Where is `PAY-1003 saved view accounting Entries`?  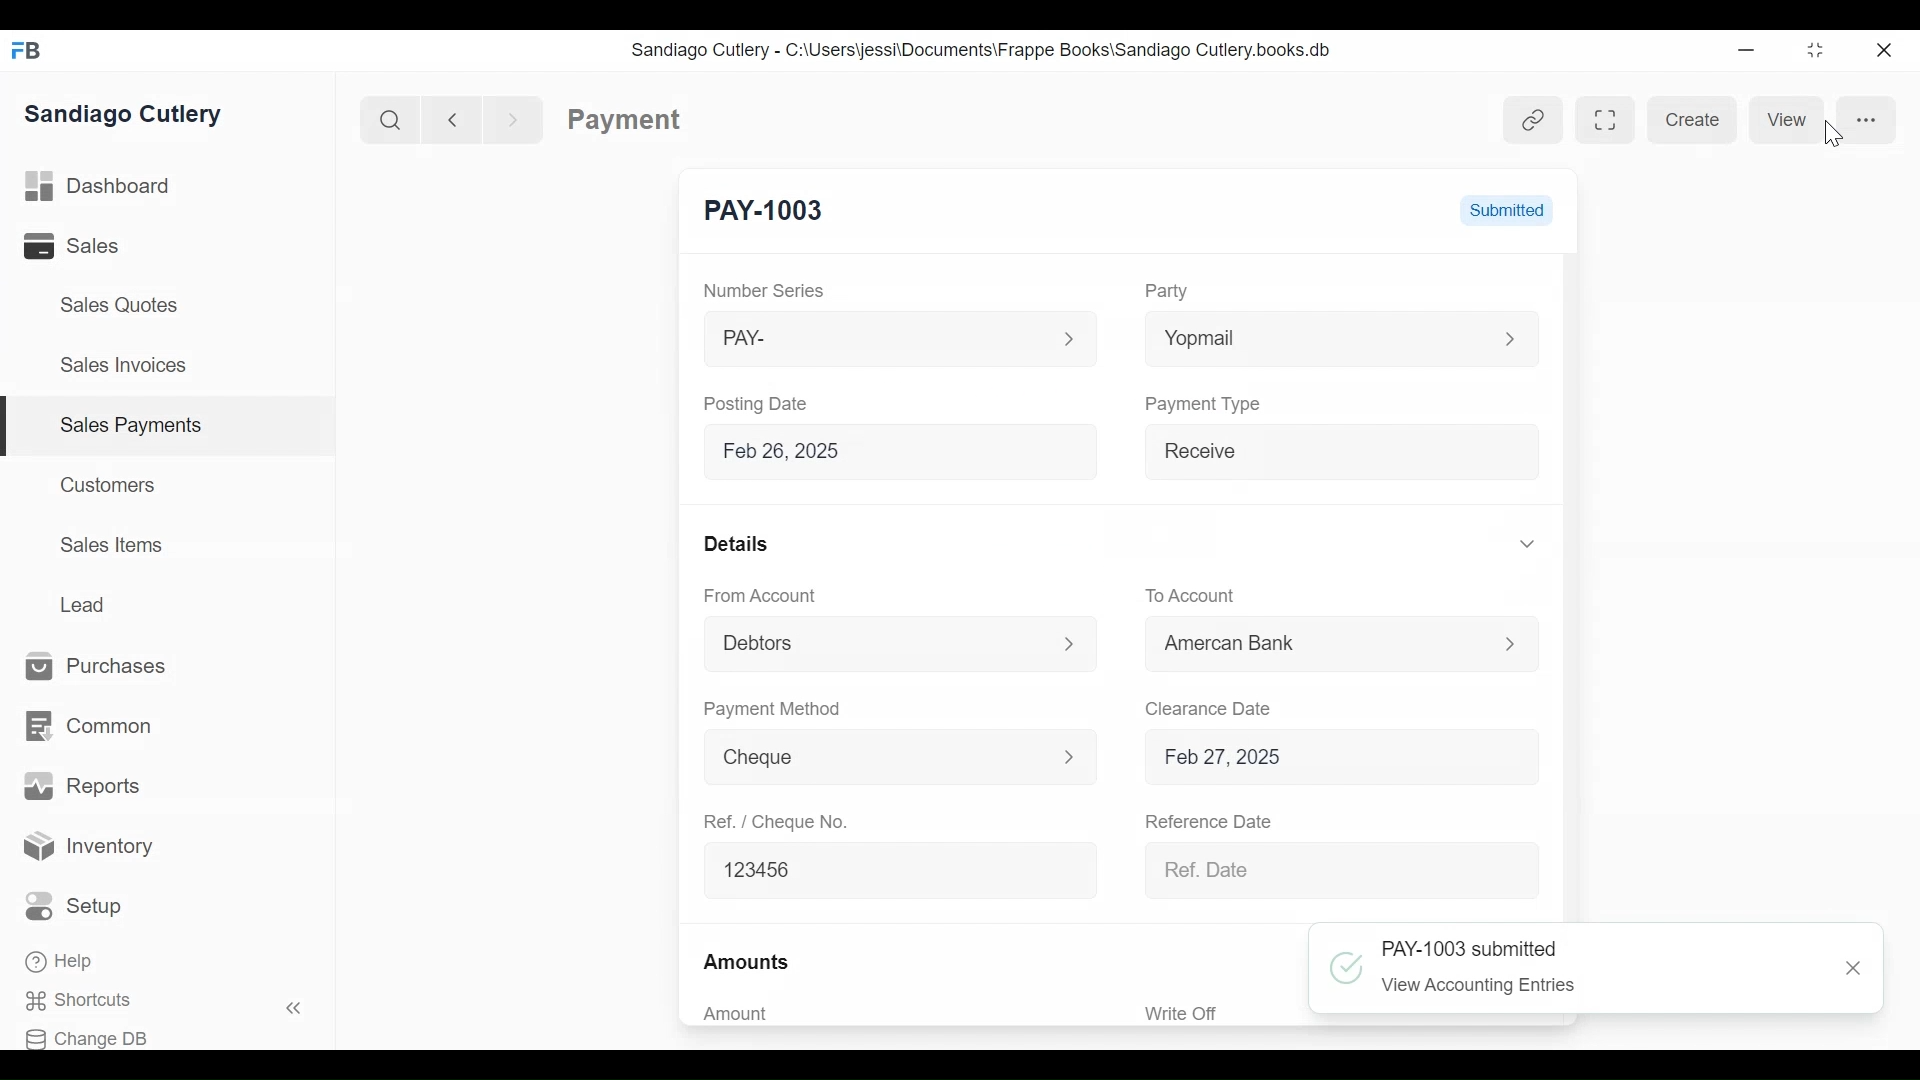 PAY-1003 saved view accounting Entries is located at coordinates (1453, 967).